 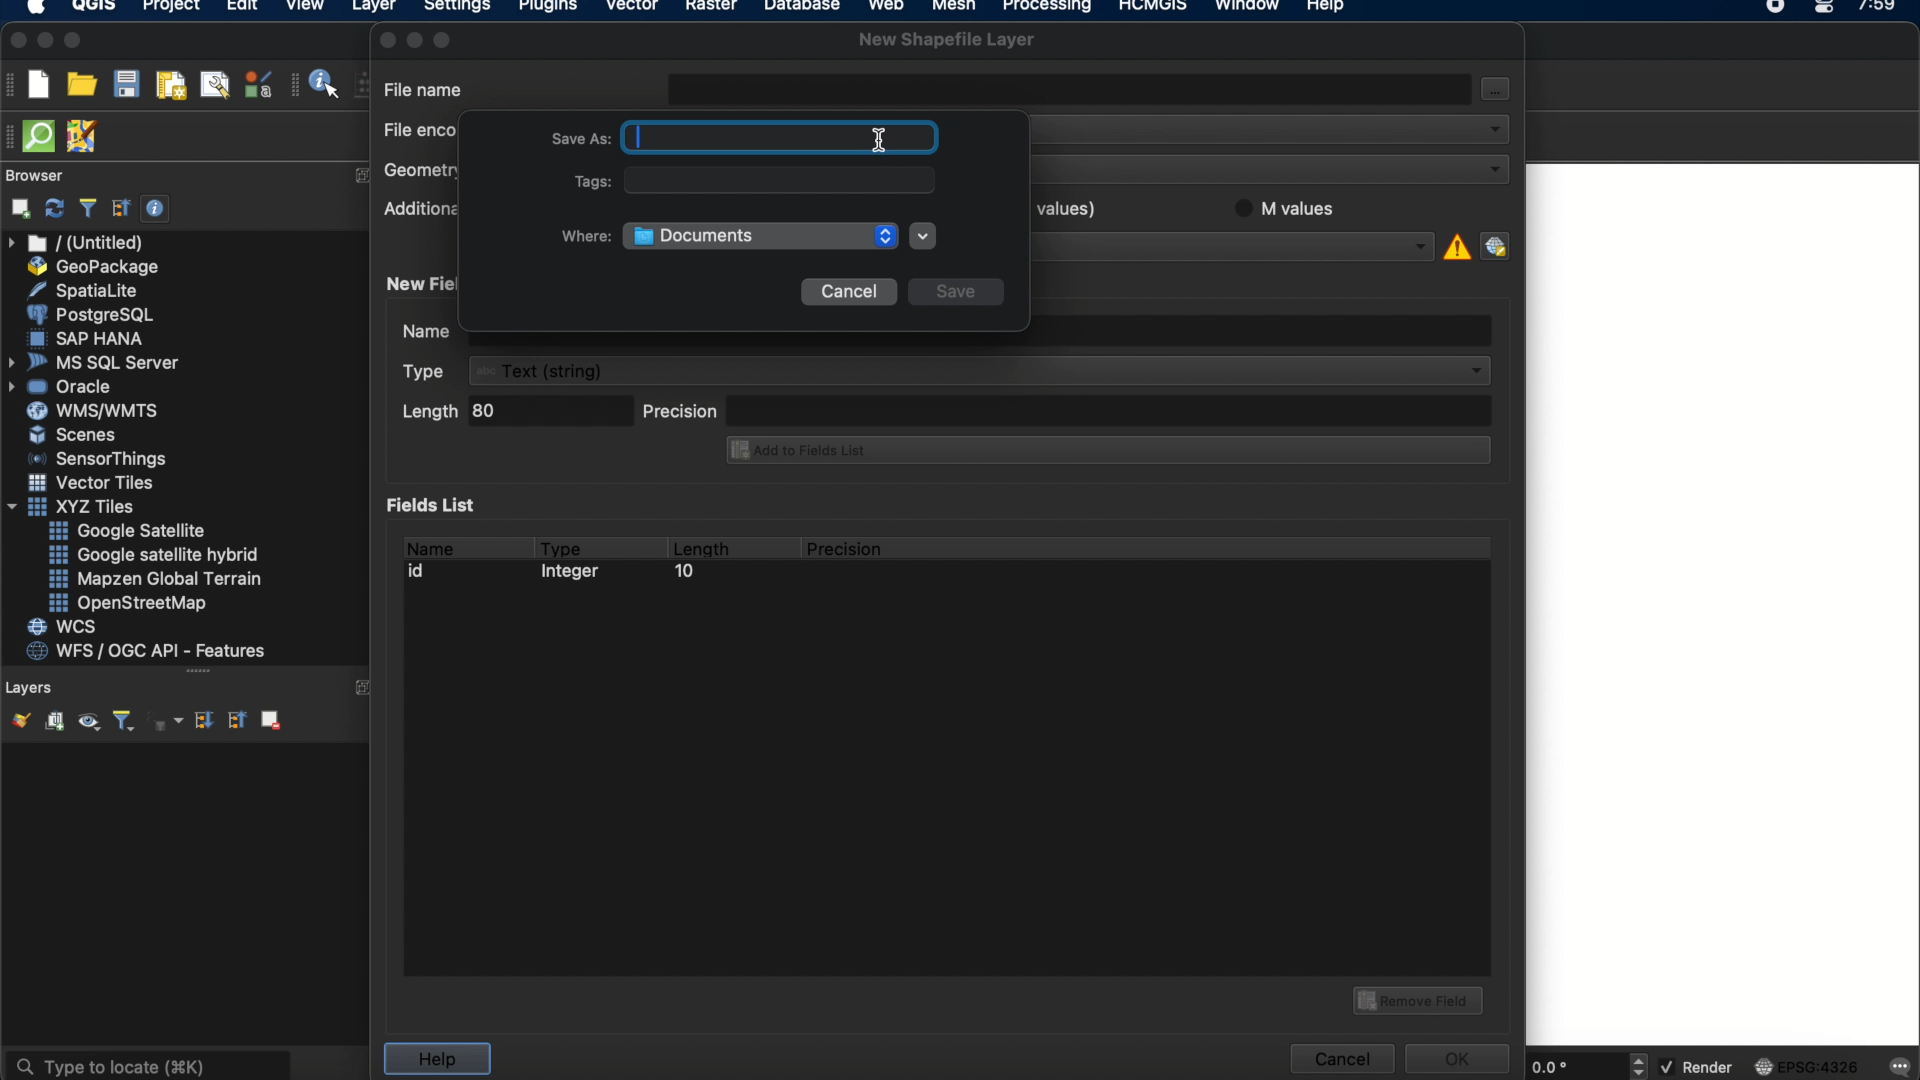 What do you see at coordinates (147, 651) in the screenshot?
I see `was/ogc api- features` at bounding box center [147, 651].